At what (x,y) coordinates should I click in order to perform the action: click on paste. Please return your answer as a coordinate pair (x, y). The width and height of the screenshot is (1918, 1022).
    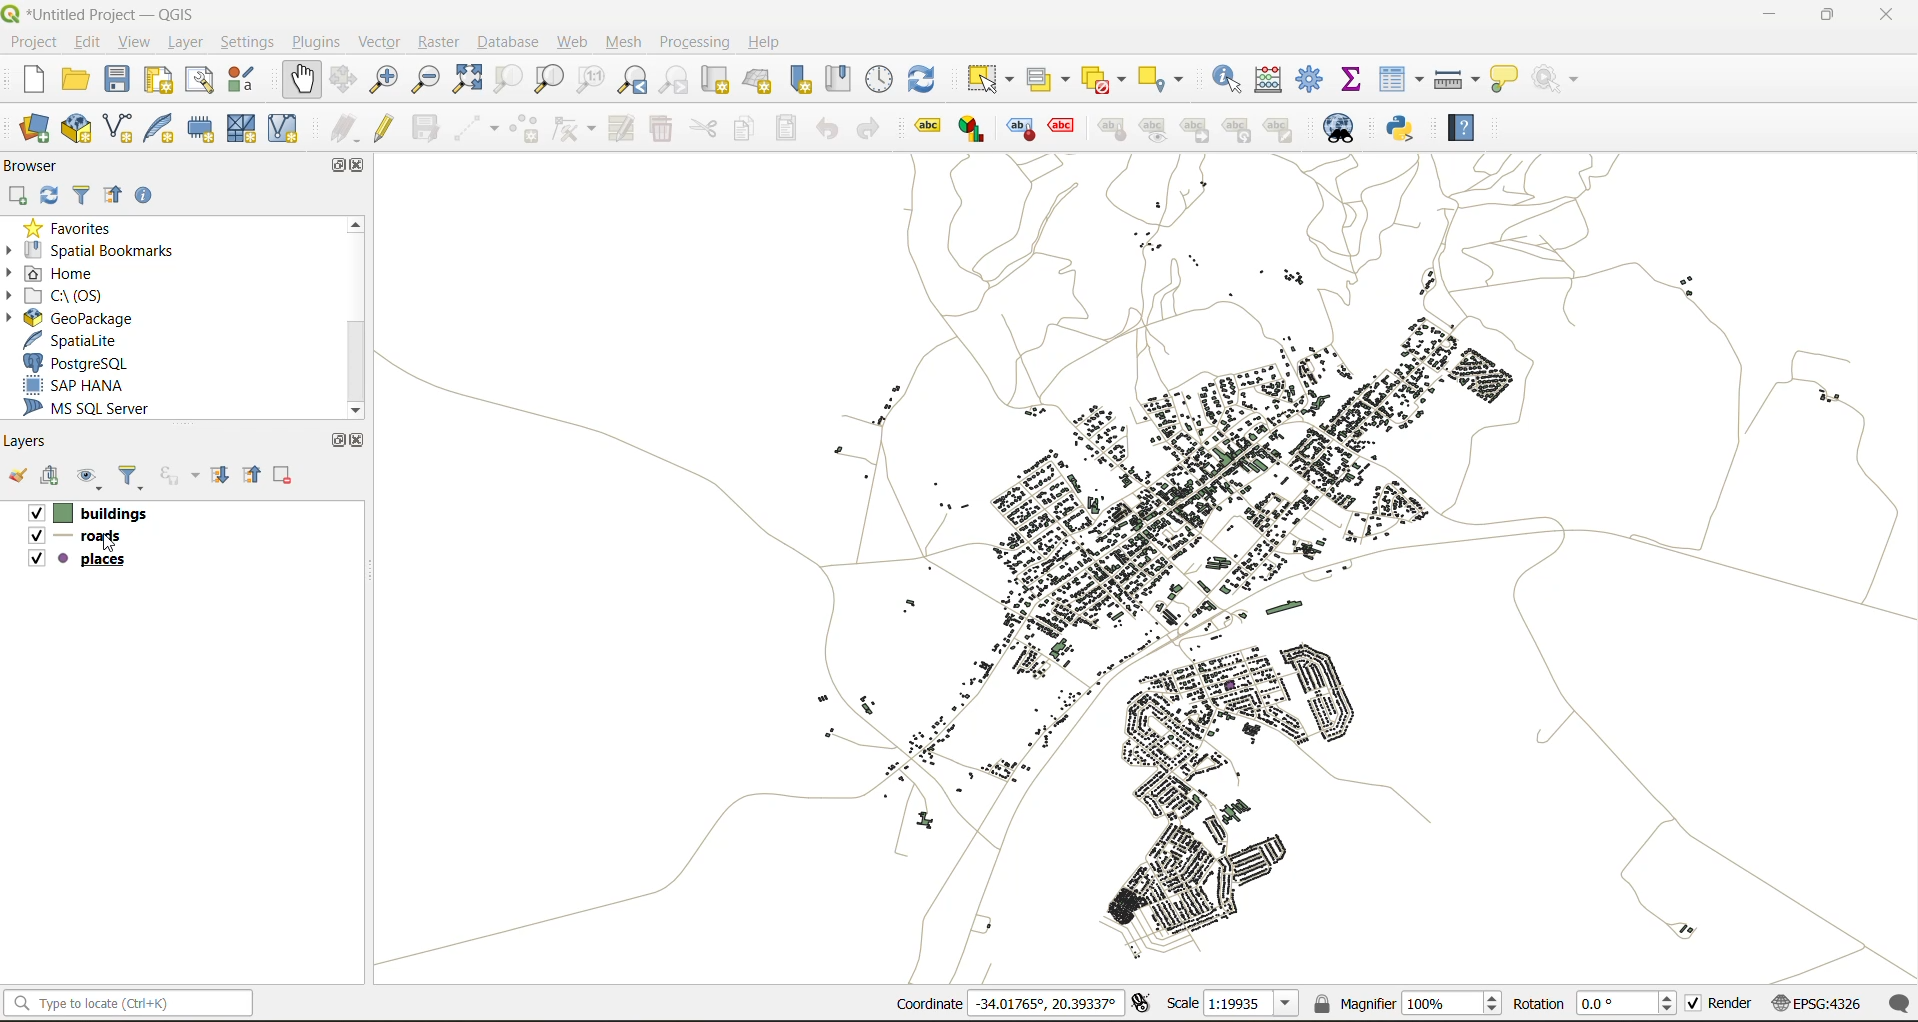
    Looking at the image, I should click on (785, 130).